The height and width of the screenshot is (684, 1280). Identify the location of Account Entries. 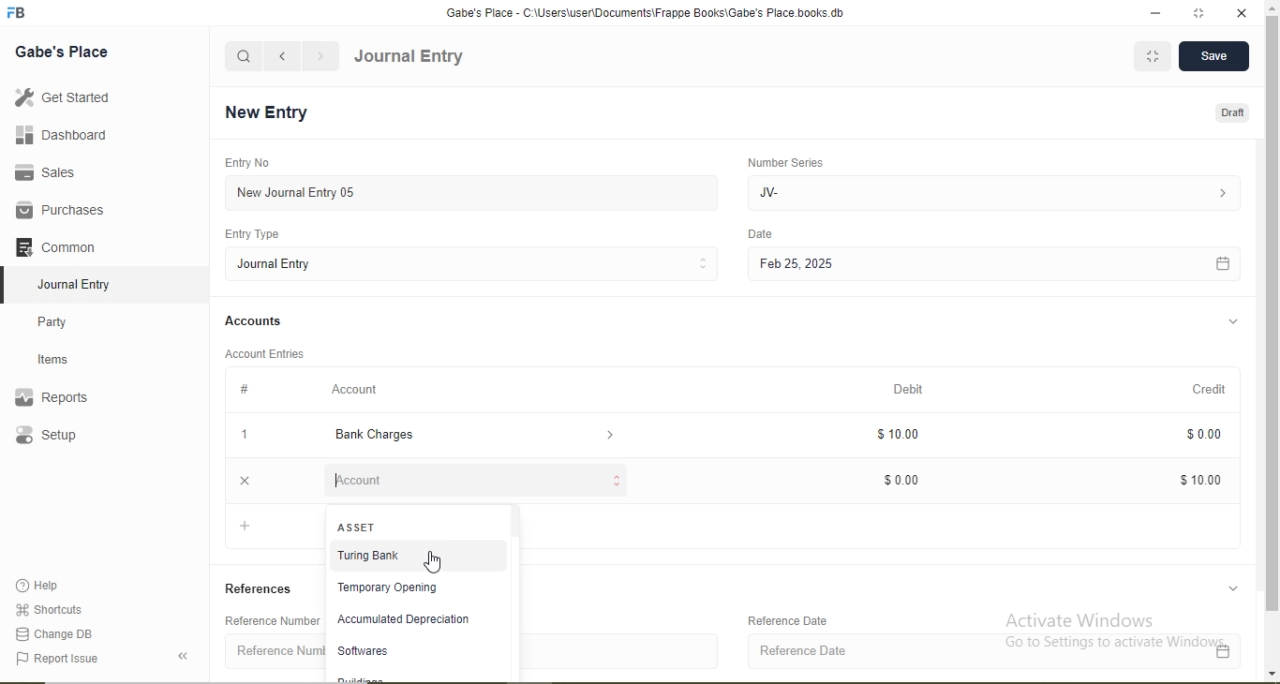
(263, 352).